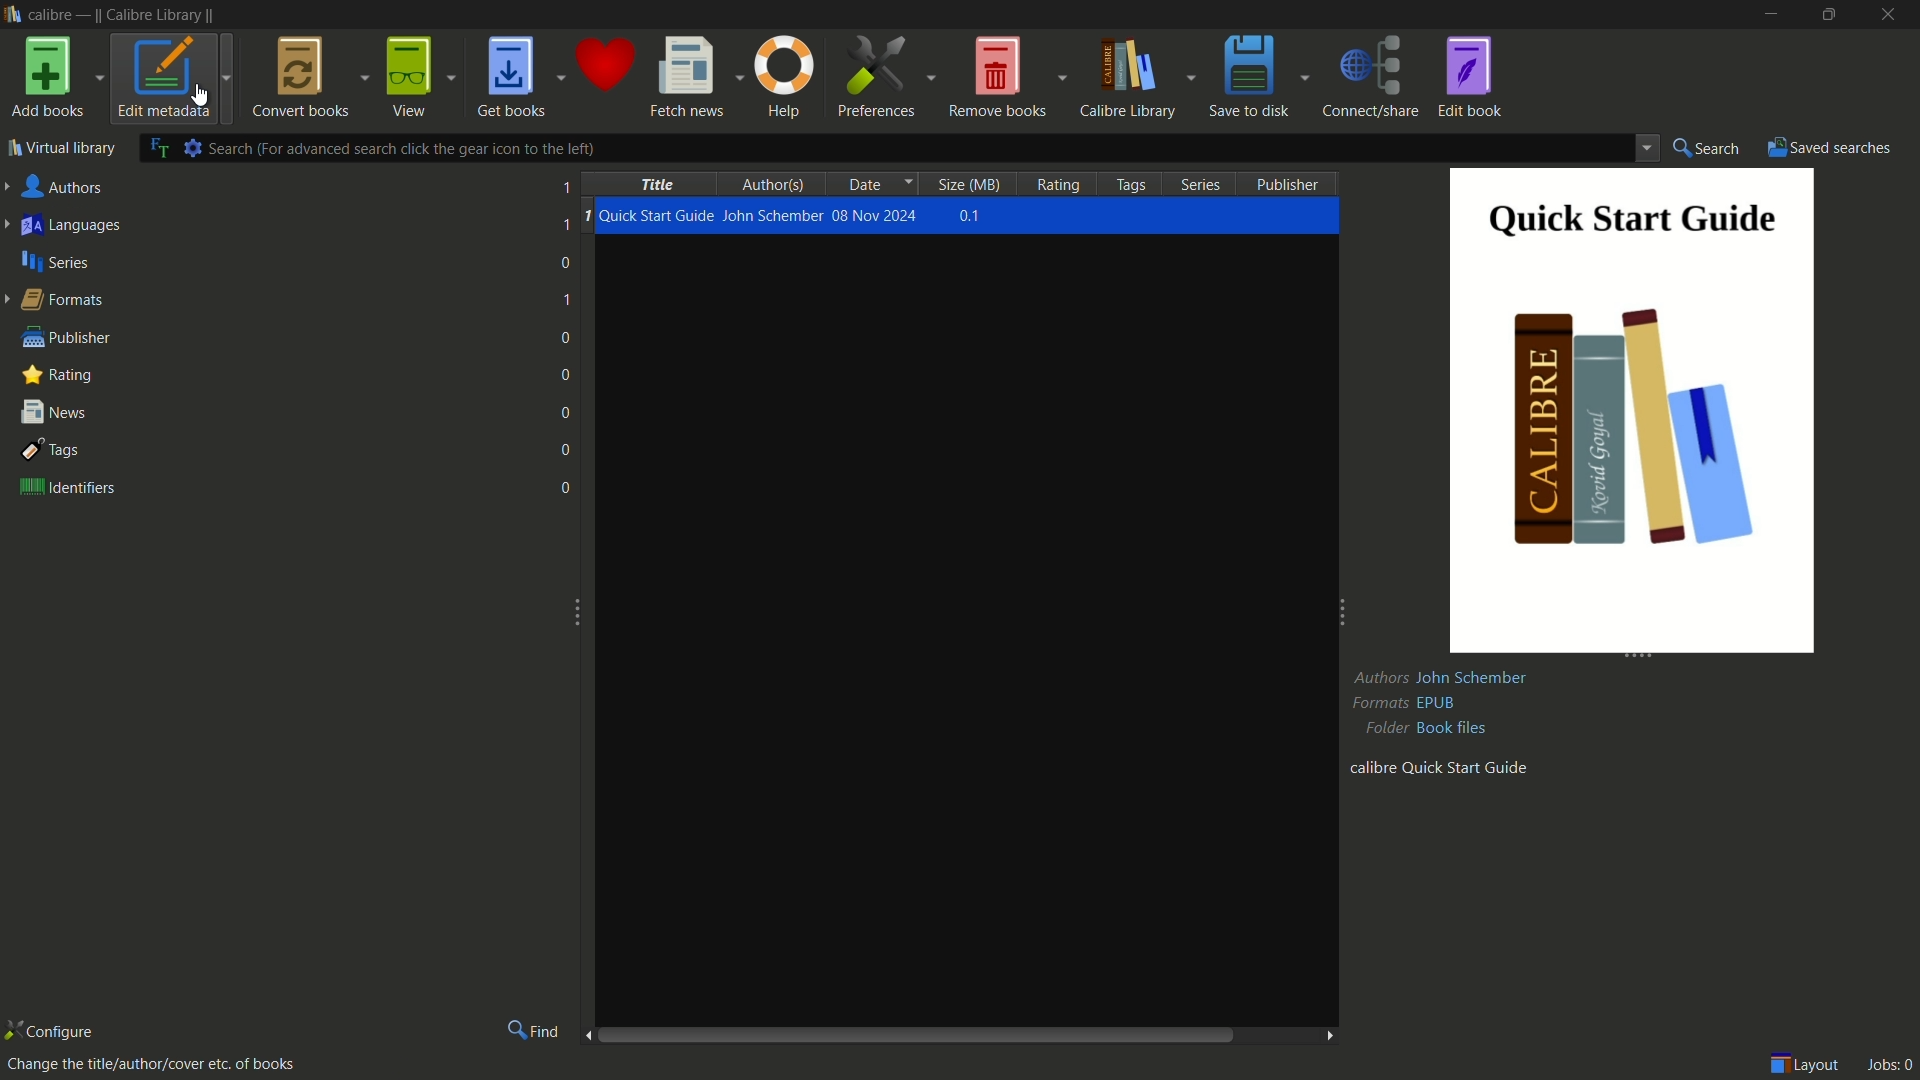  Describe the element at coordinates (52, 412) in the screenshot. I see `news` at that location.